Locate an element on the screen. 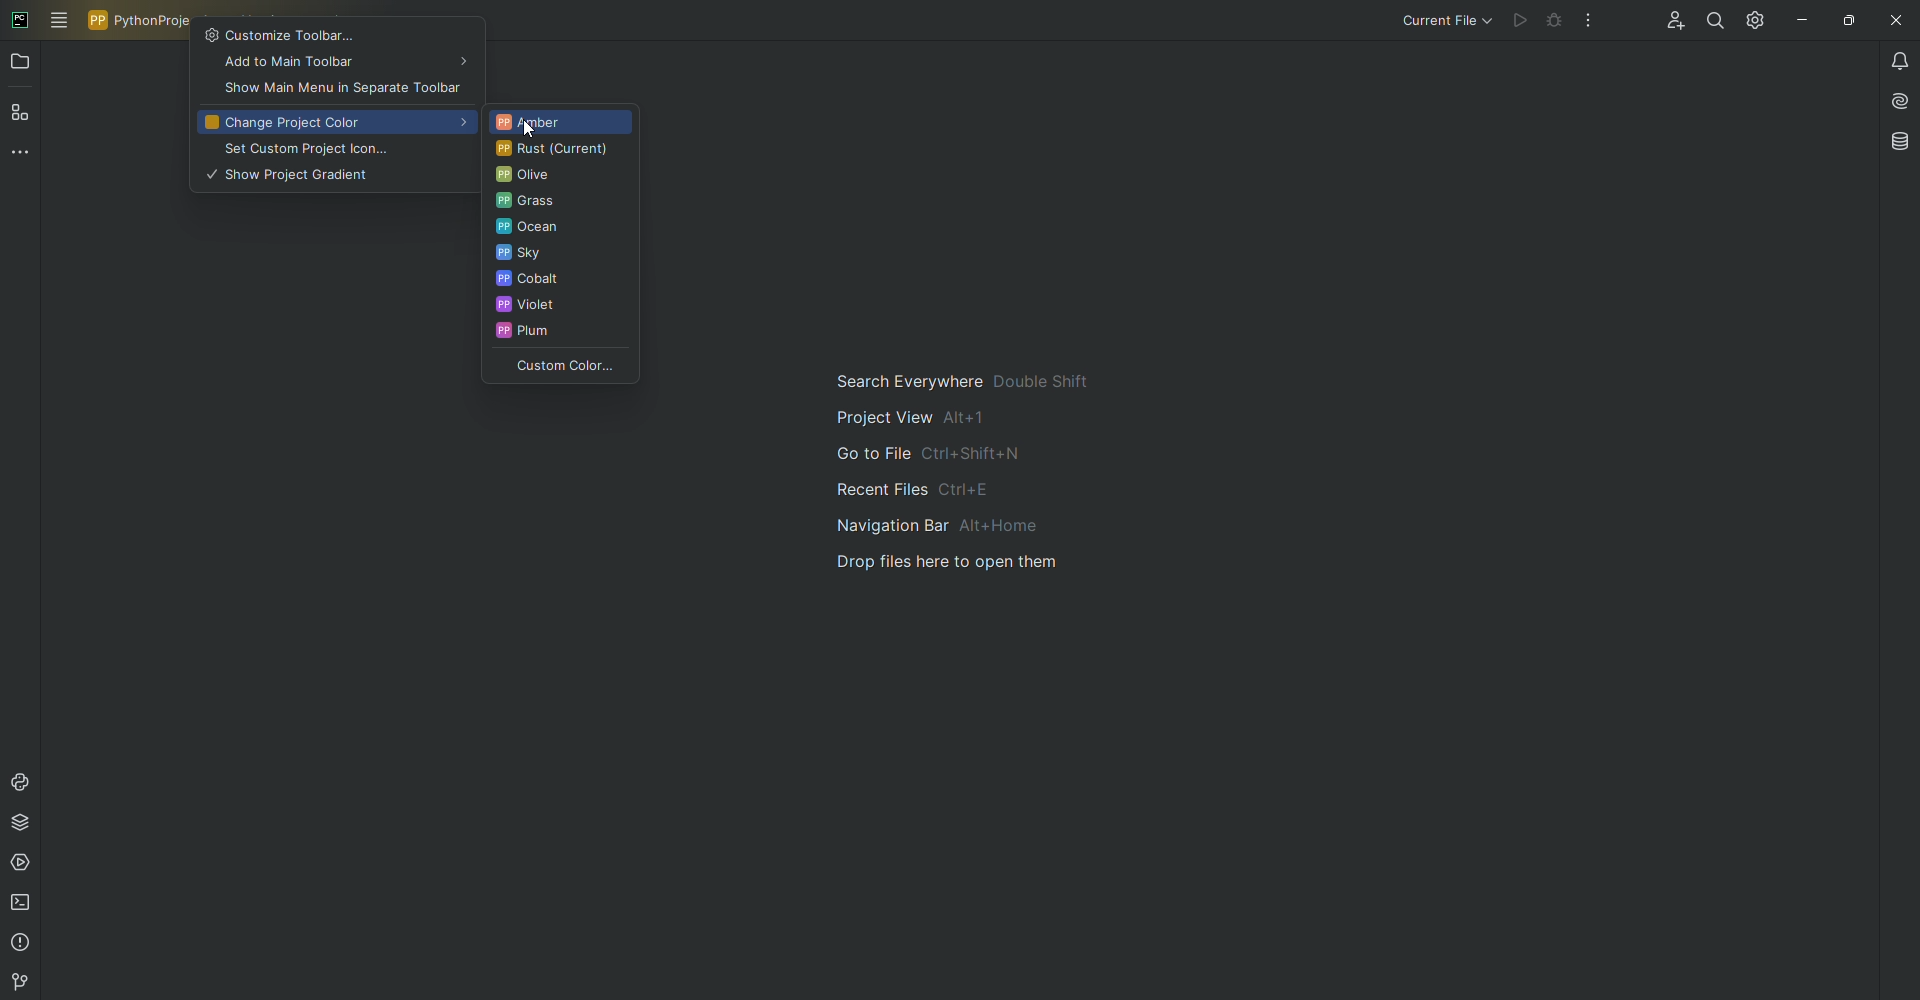 Image resolution: width=1920 pixels, height=1000 pixels. Amber is located at coordinates (557, 121).